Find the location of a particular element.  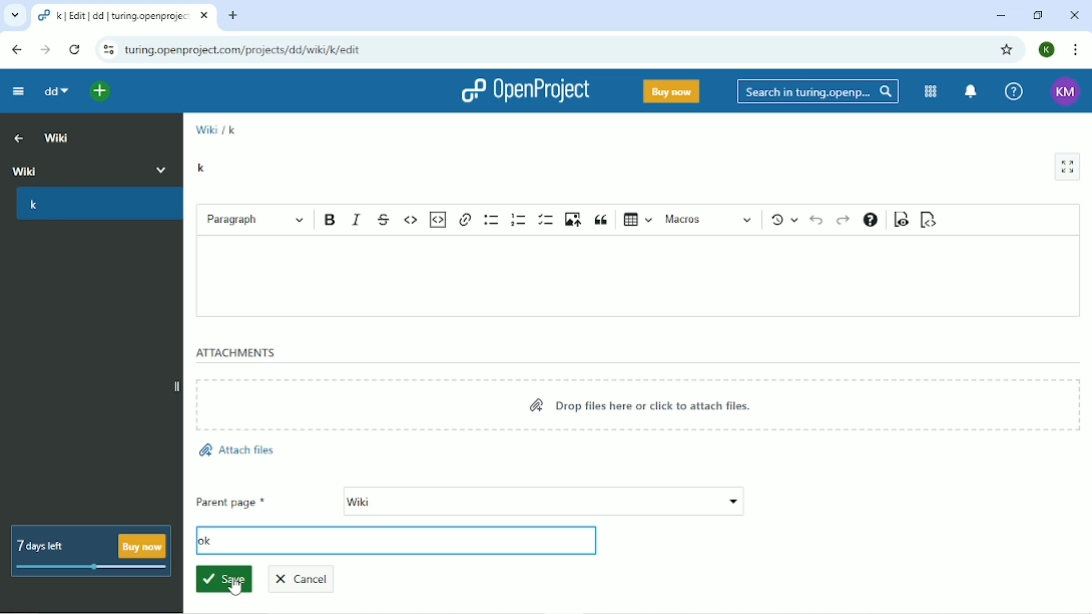

Paragraph is located at coordinates (256, 218).